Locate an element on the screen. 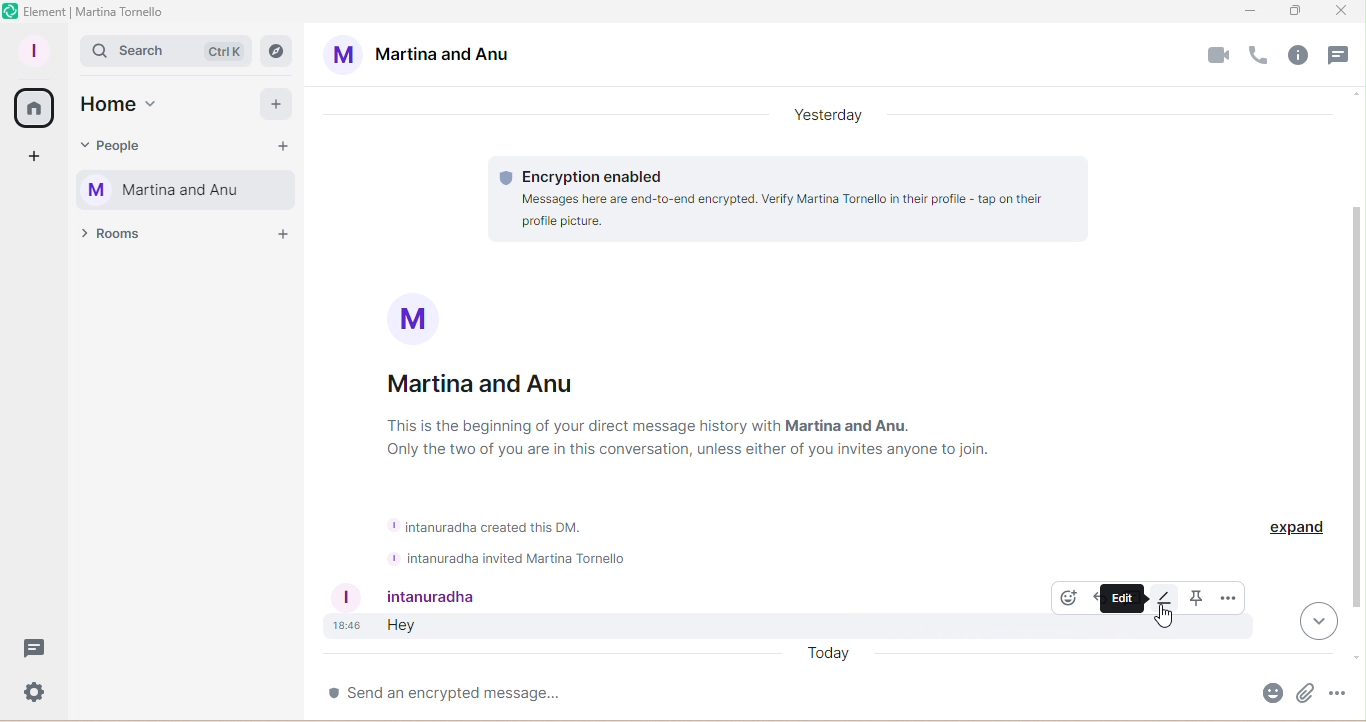 The image size is (1366, 722). Threads is located at coordinates (1340, 57).